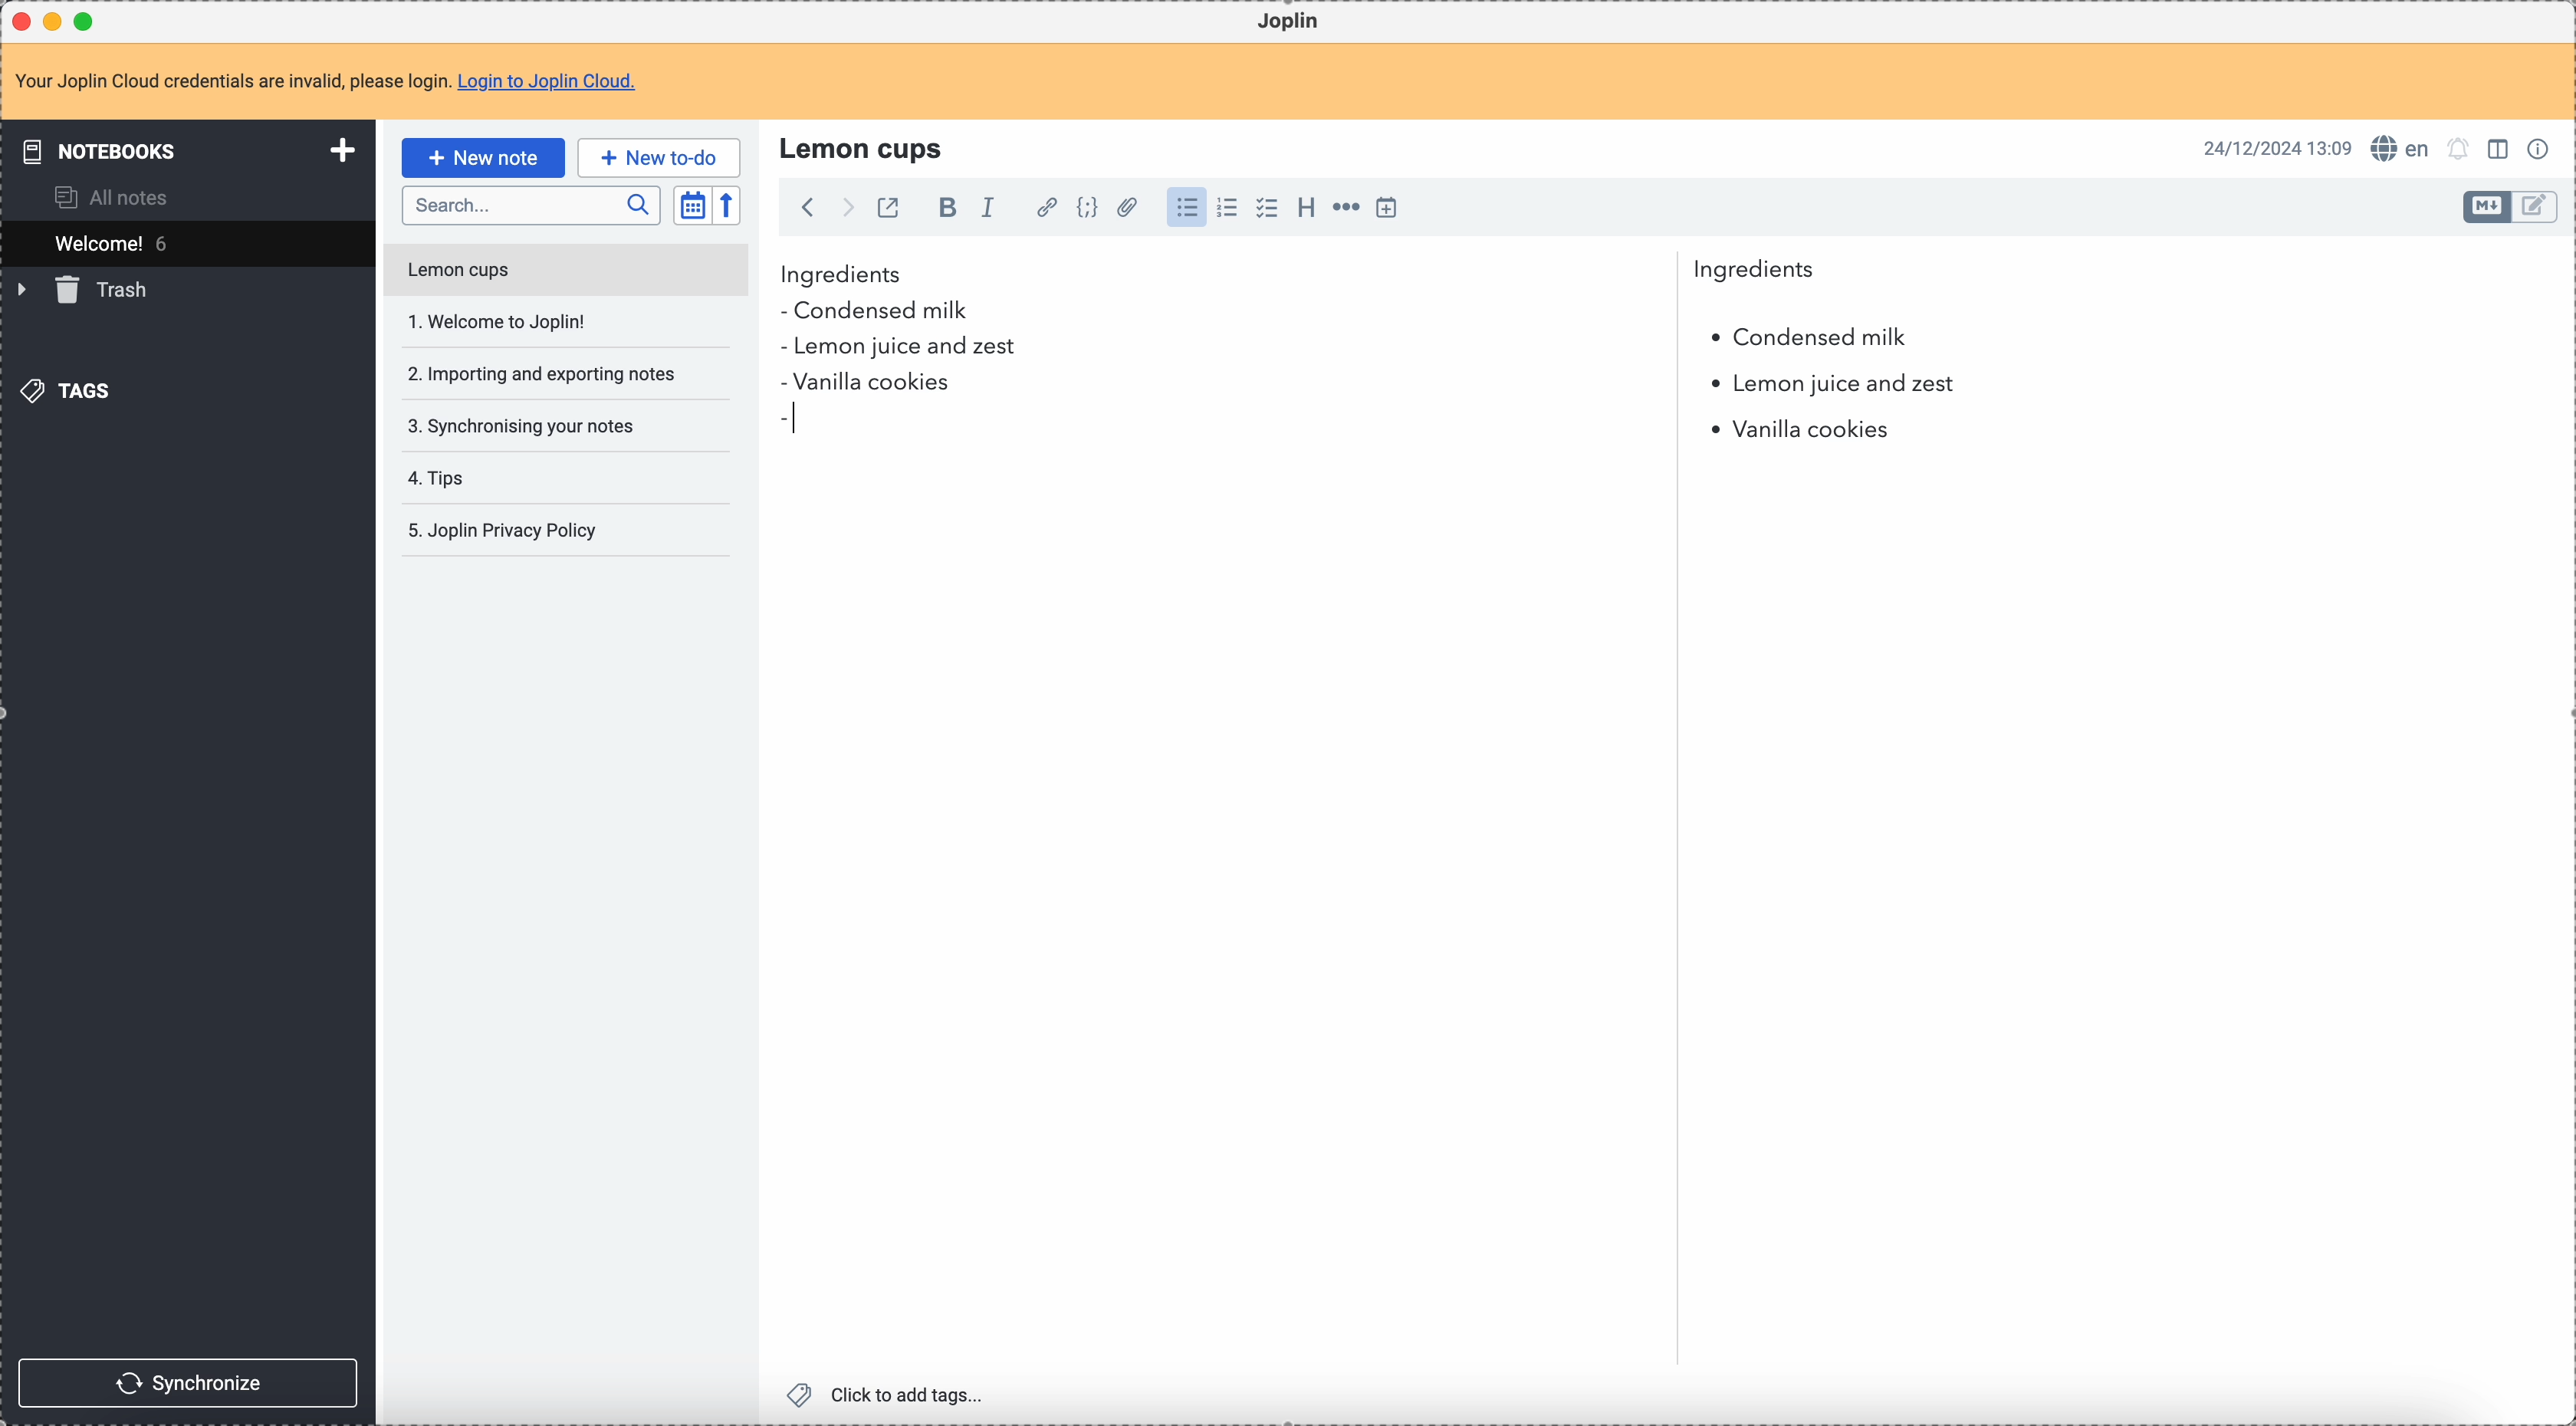  I want to click on heading, so click(1306, 206).